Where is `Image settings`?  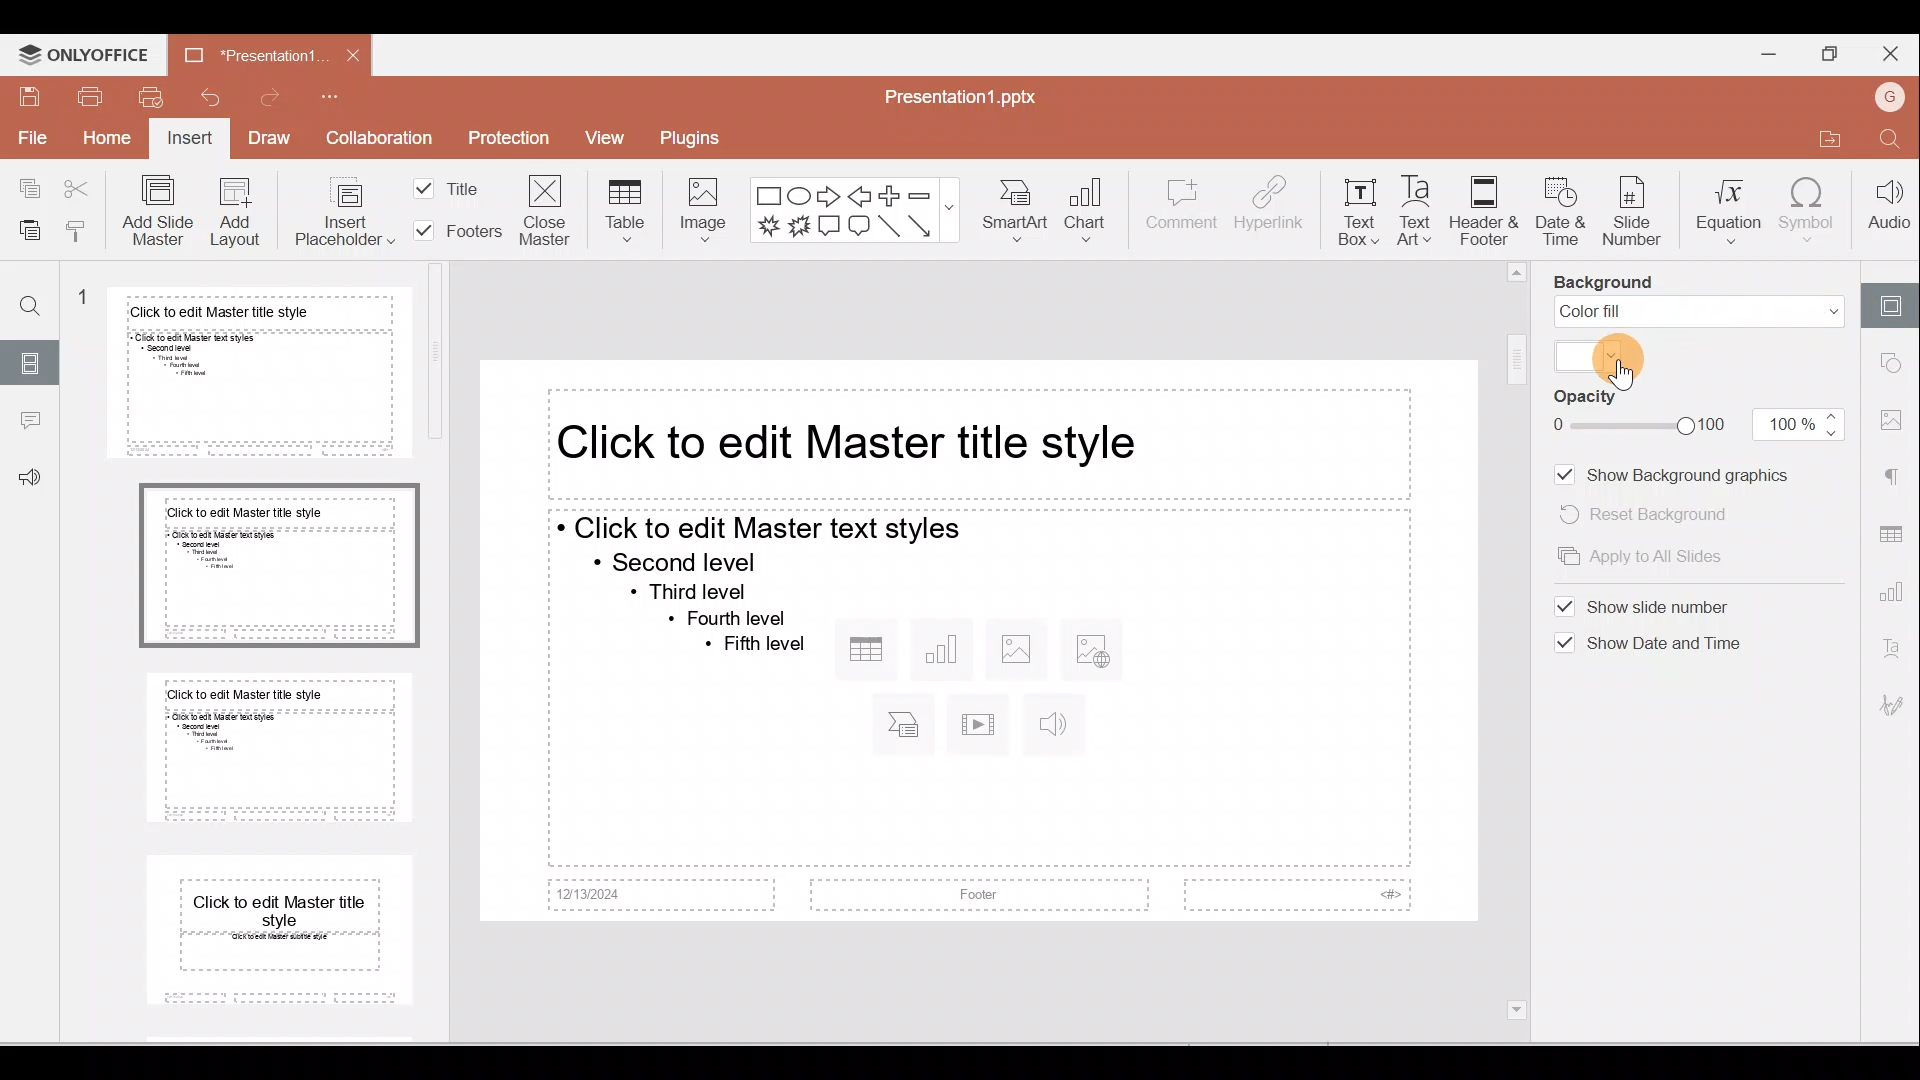 Image settings is located at coordinates (1896, 420).